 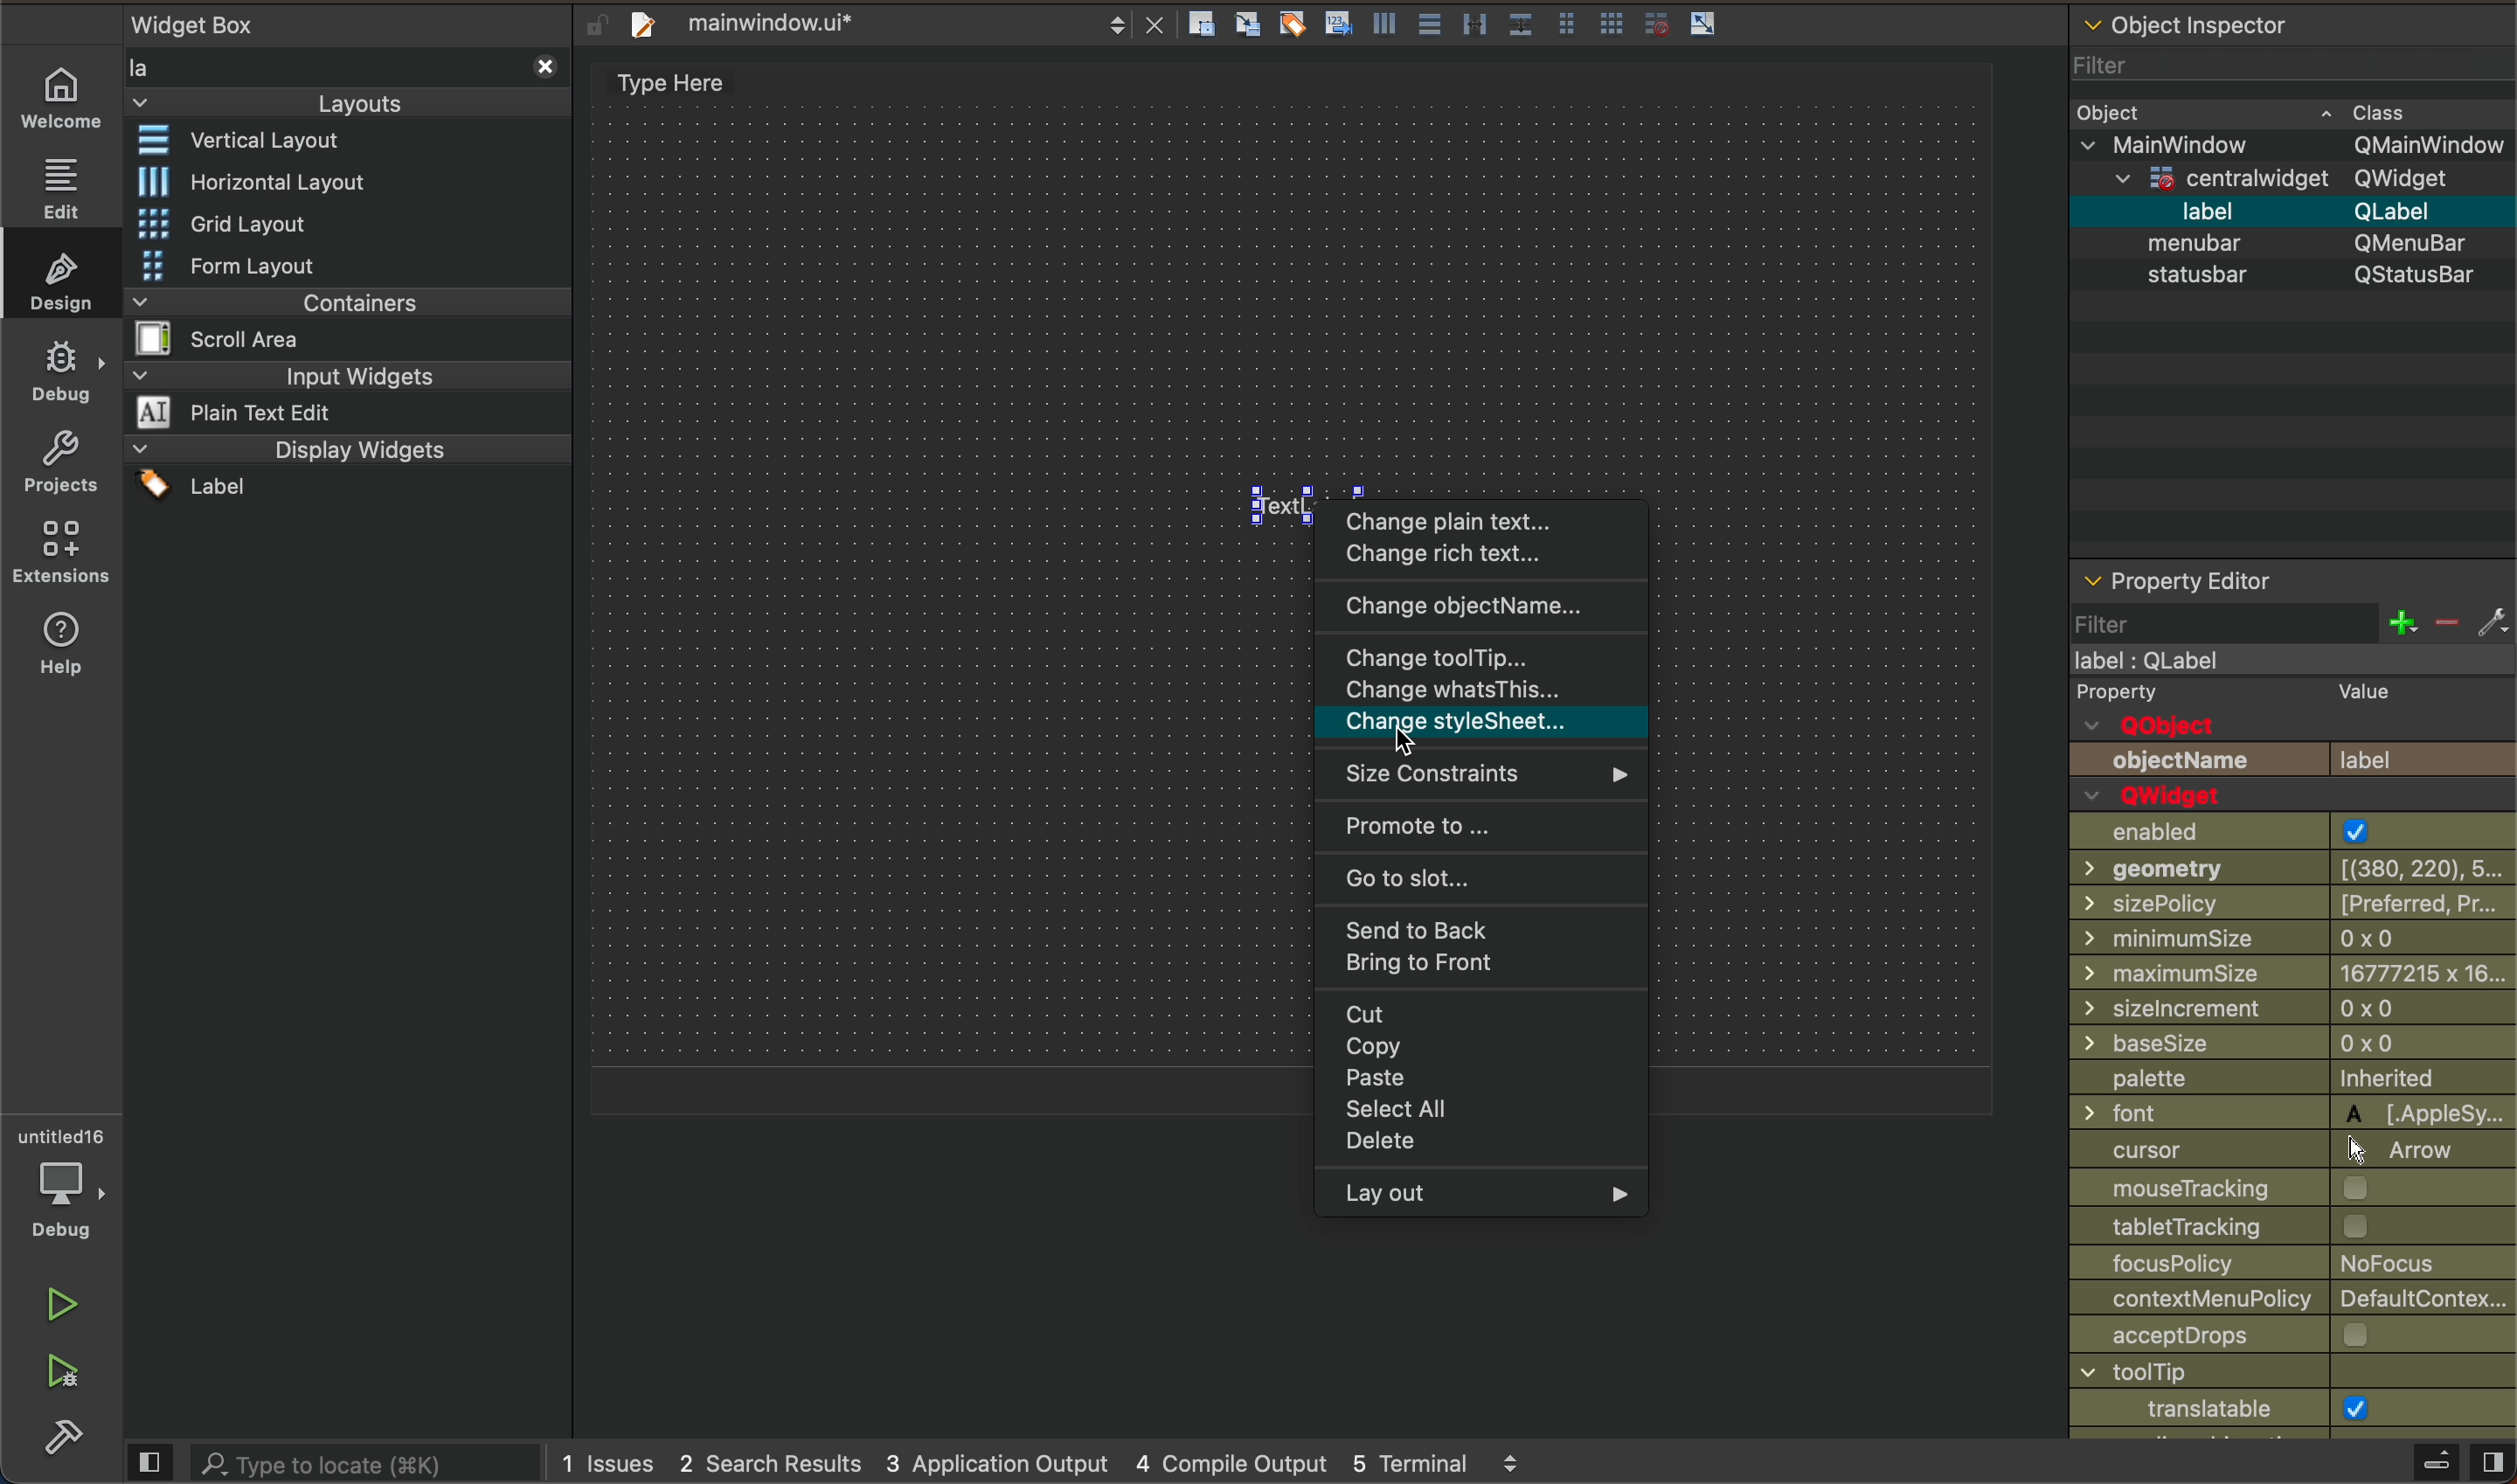 I want to click on Qobject, so click(x=2294, y=711).